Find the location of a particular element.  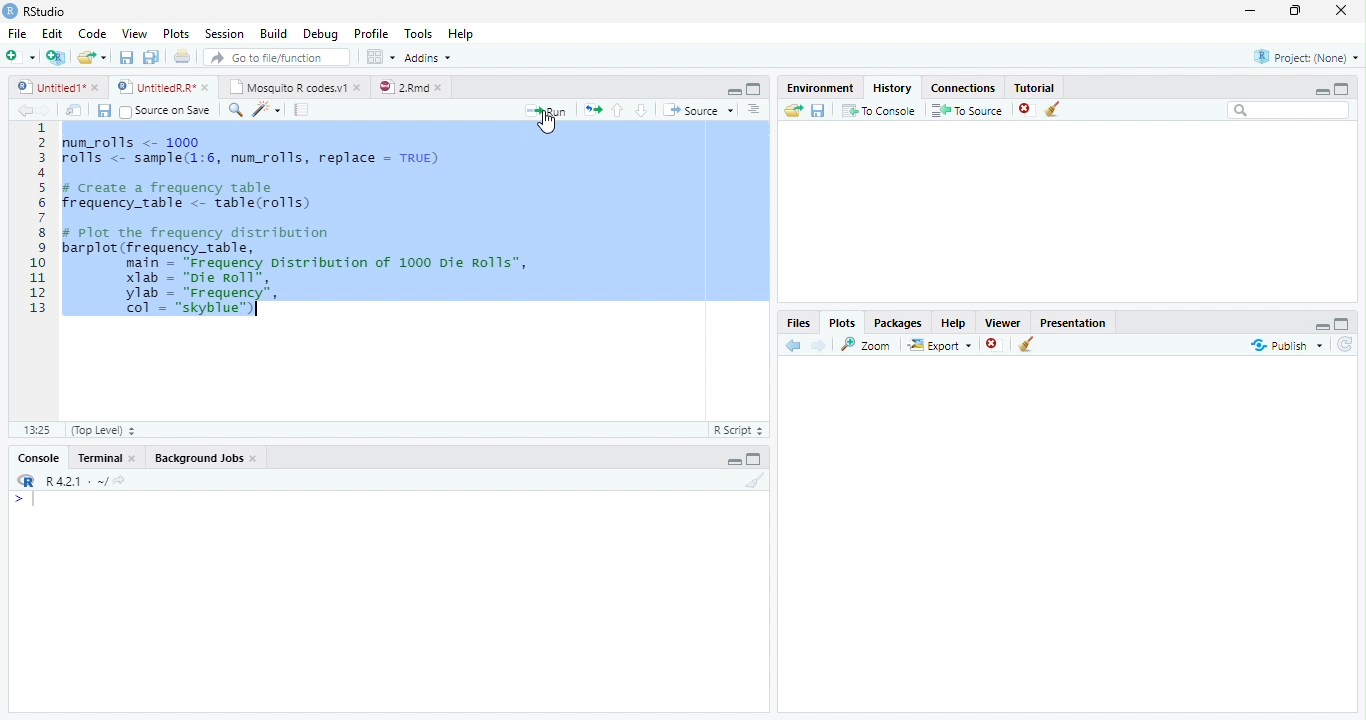

Terminal is located at coordinates (109, 457).